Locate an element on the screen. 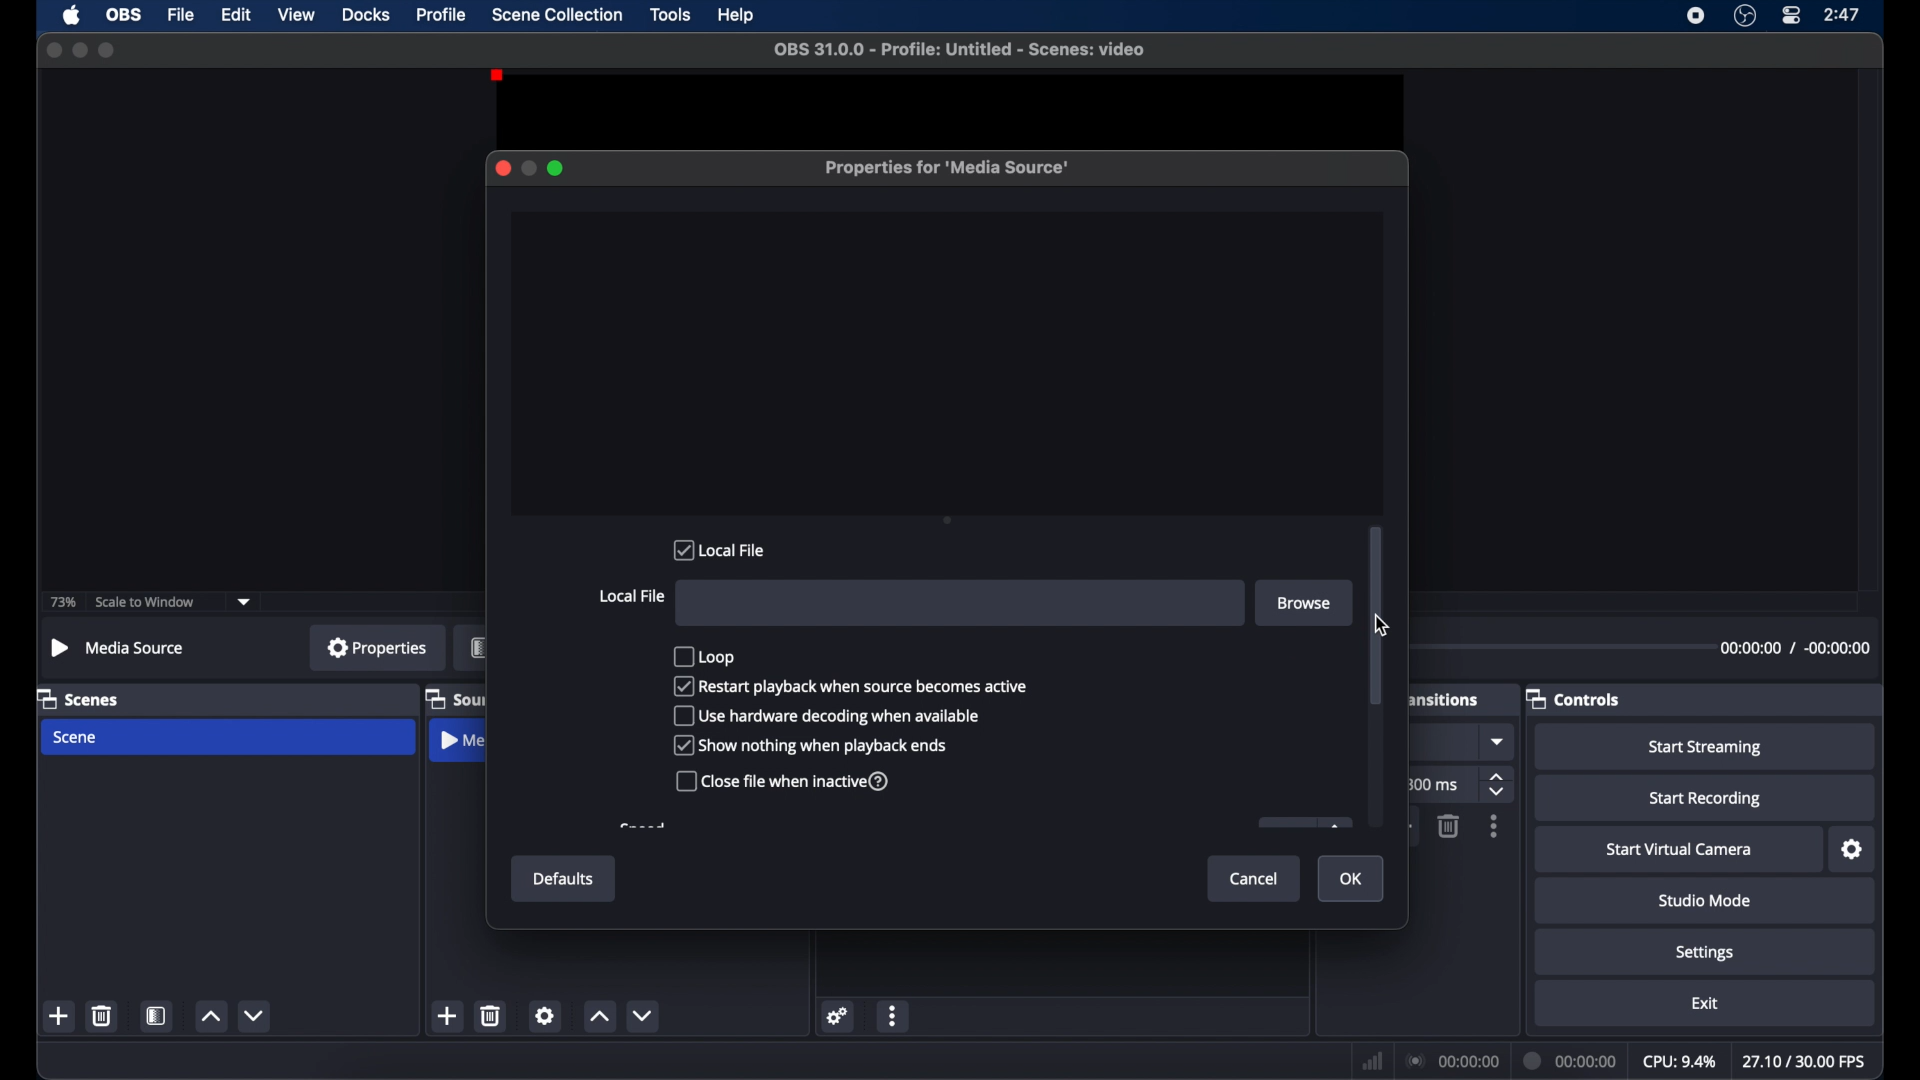 This screenshot has width=1920, height=1080. add is located at coordinates (446, 1015).